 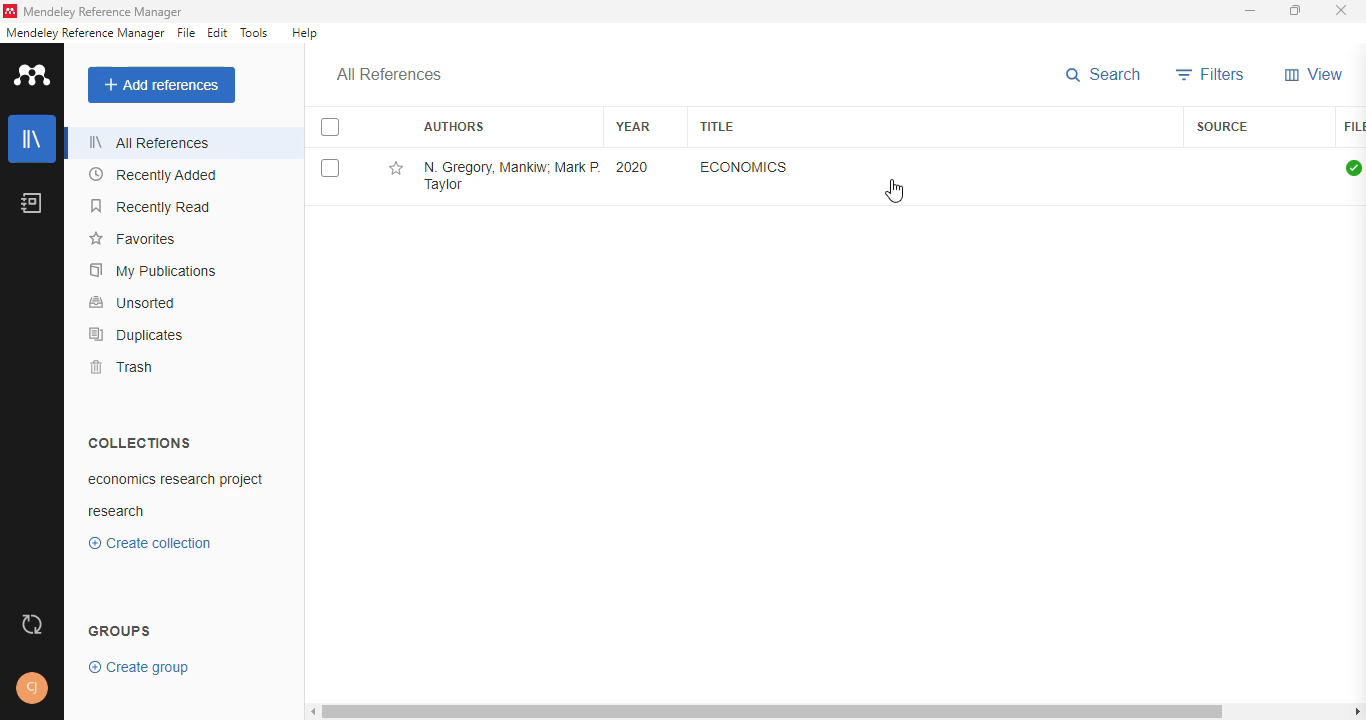 What do you see at coordinates (1341, 10) in the screenshot?
I see `close` at bounding box center [1341, 10].